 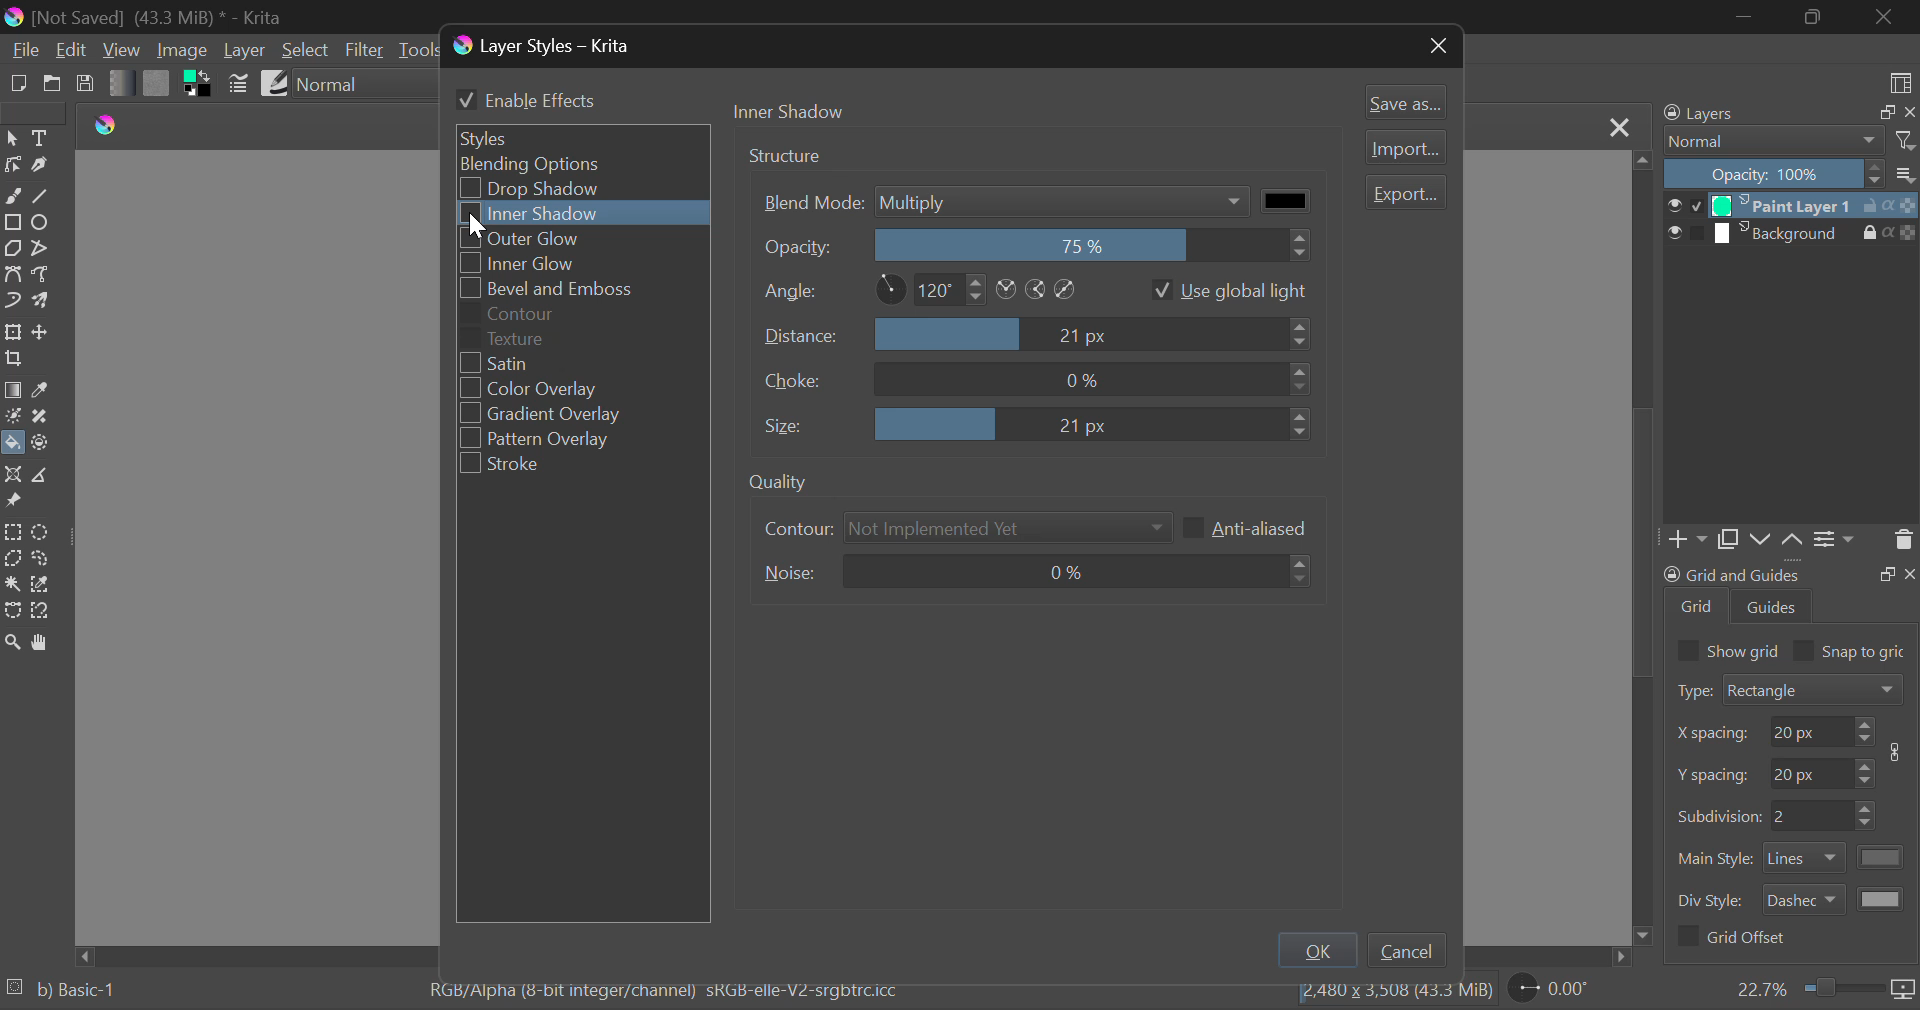 What do you see at coordinates (42, 531) in the screenshot?
I see `Circular Selection` at bounding box center [42, 531].